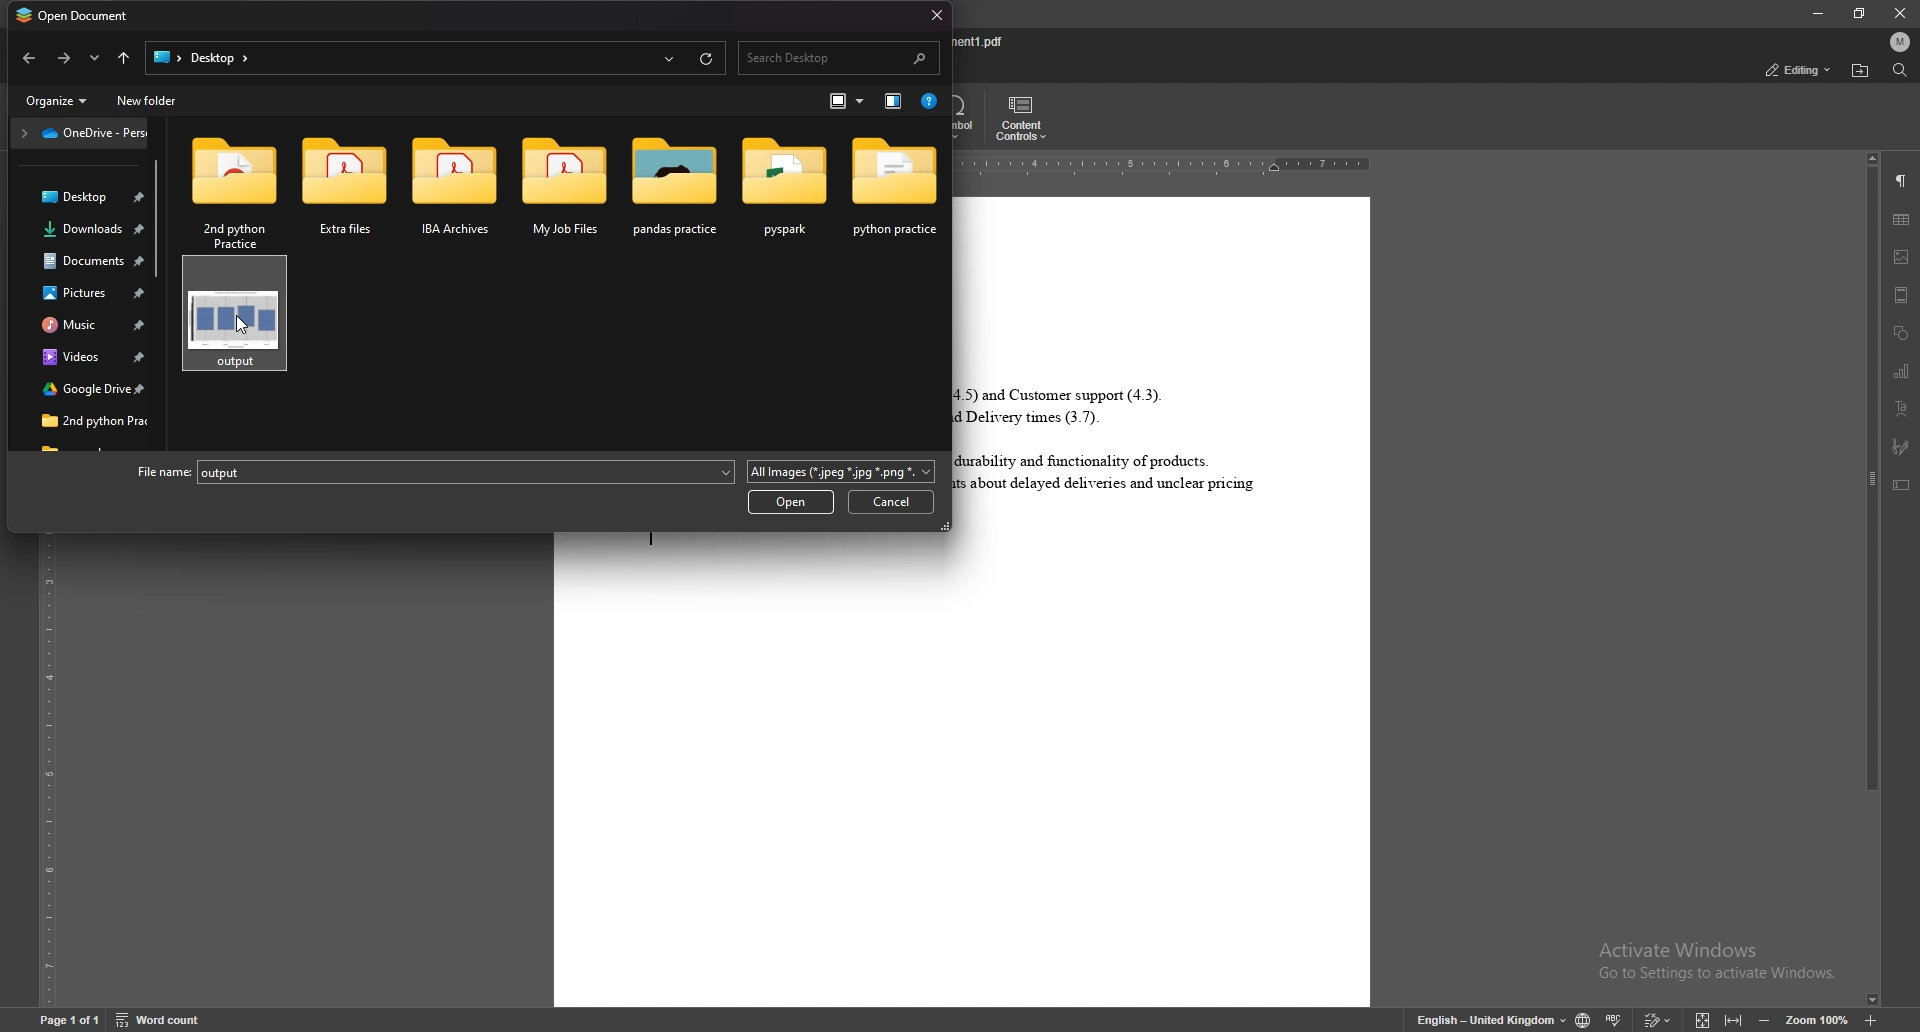 The width and height of the screenshot is (1920, 1032). What do you see at coordinates (1166, 601) in the screenshot?
I see `document` at bounding box center [1166, 601].